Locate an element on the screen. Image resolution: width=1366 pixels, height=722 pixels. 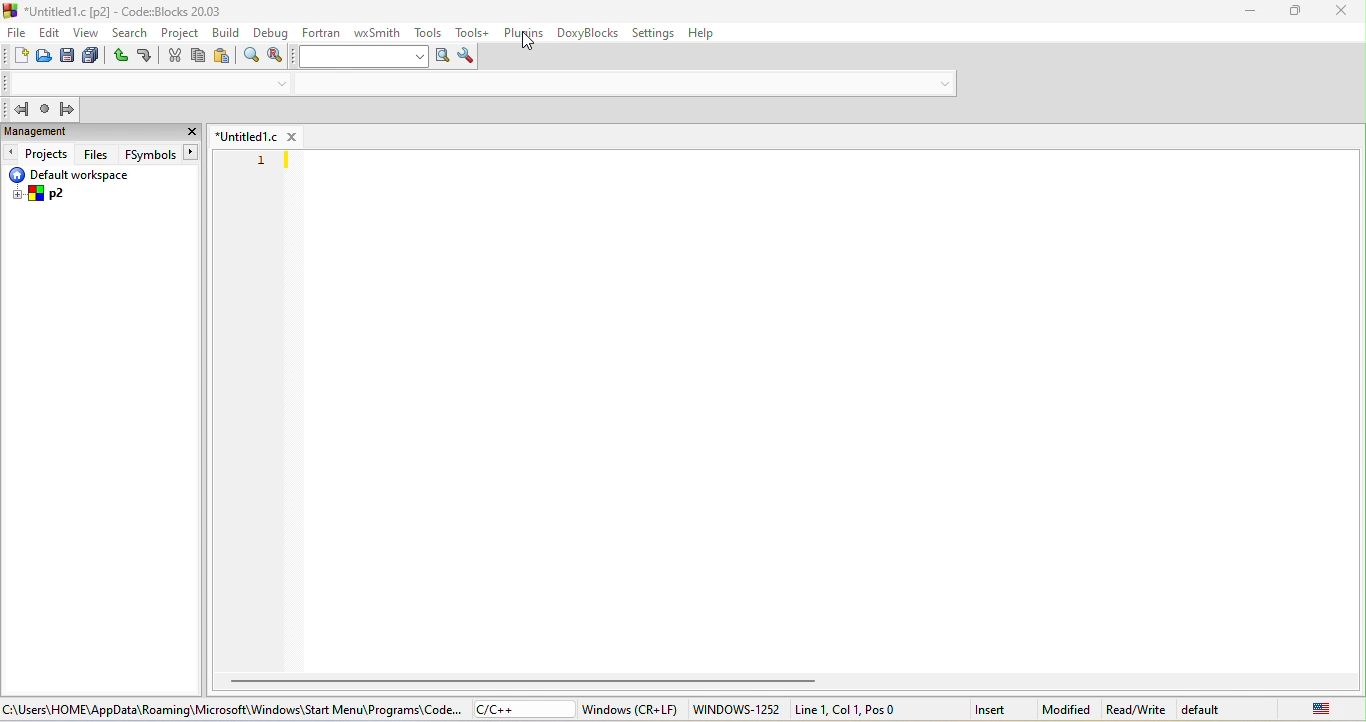
last jump is located at coordinates (45, 110).